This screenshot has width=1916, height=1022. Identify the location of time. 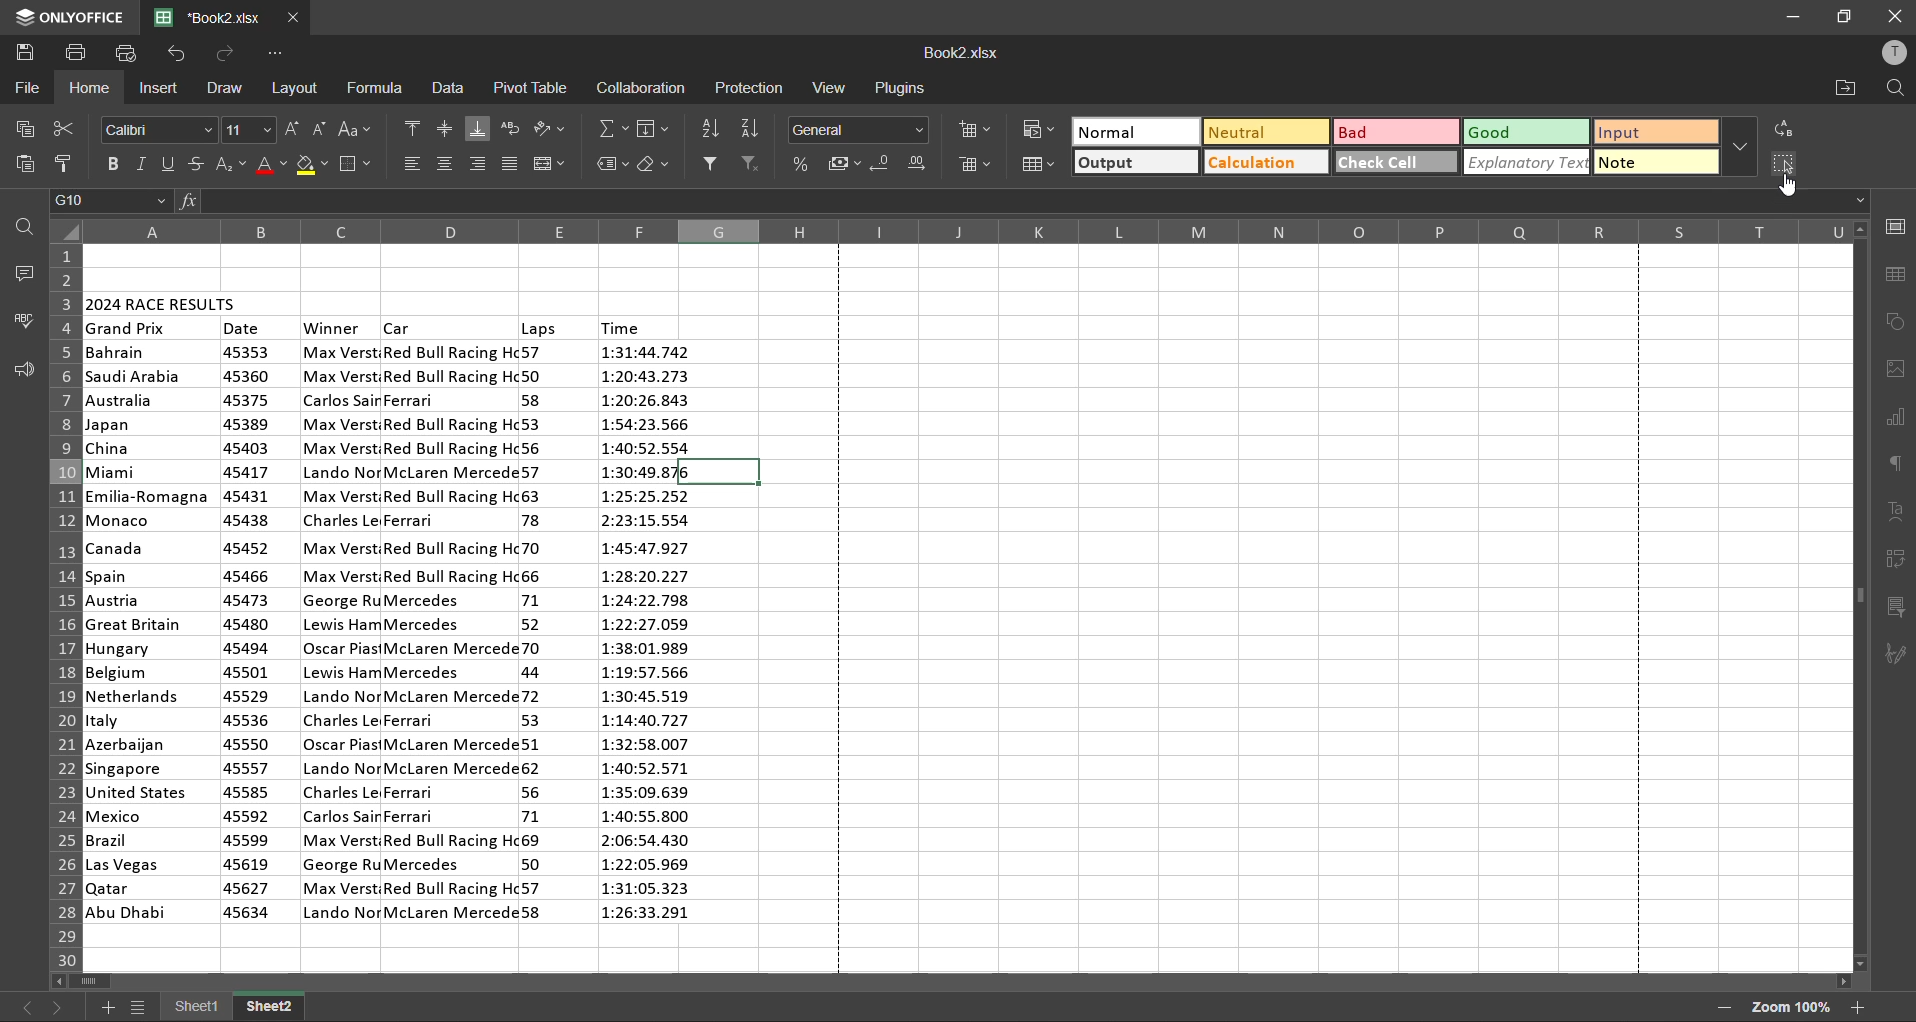
(626, 328).